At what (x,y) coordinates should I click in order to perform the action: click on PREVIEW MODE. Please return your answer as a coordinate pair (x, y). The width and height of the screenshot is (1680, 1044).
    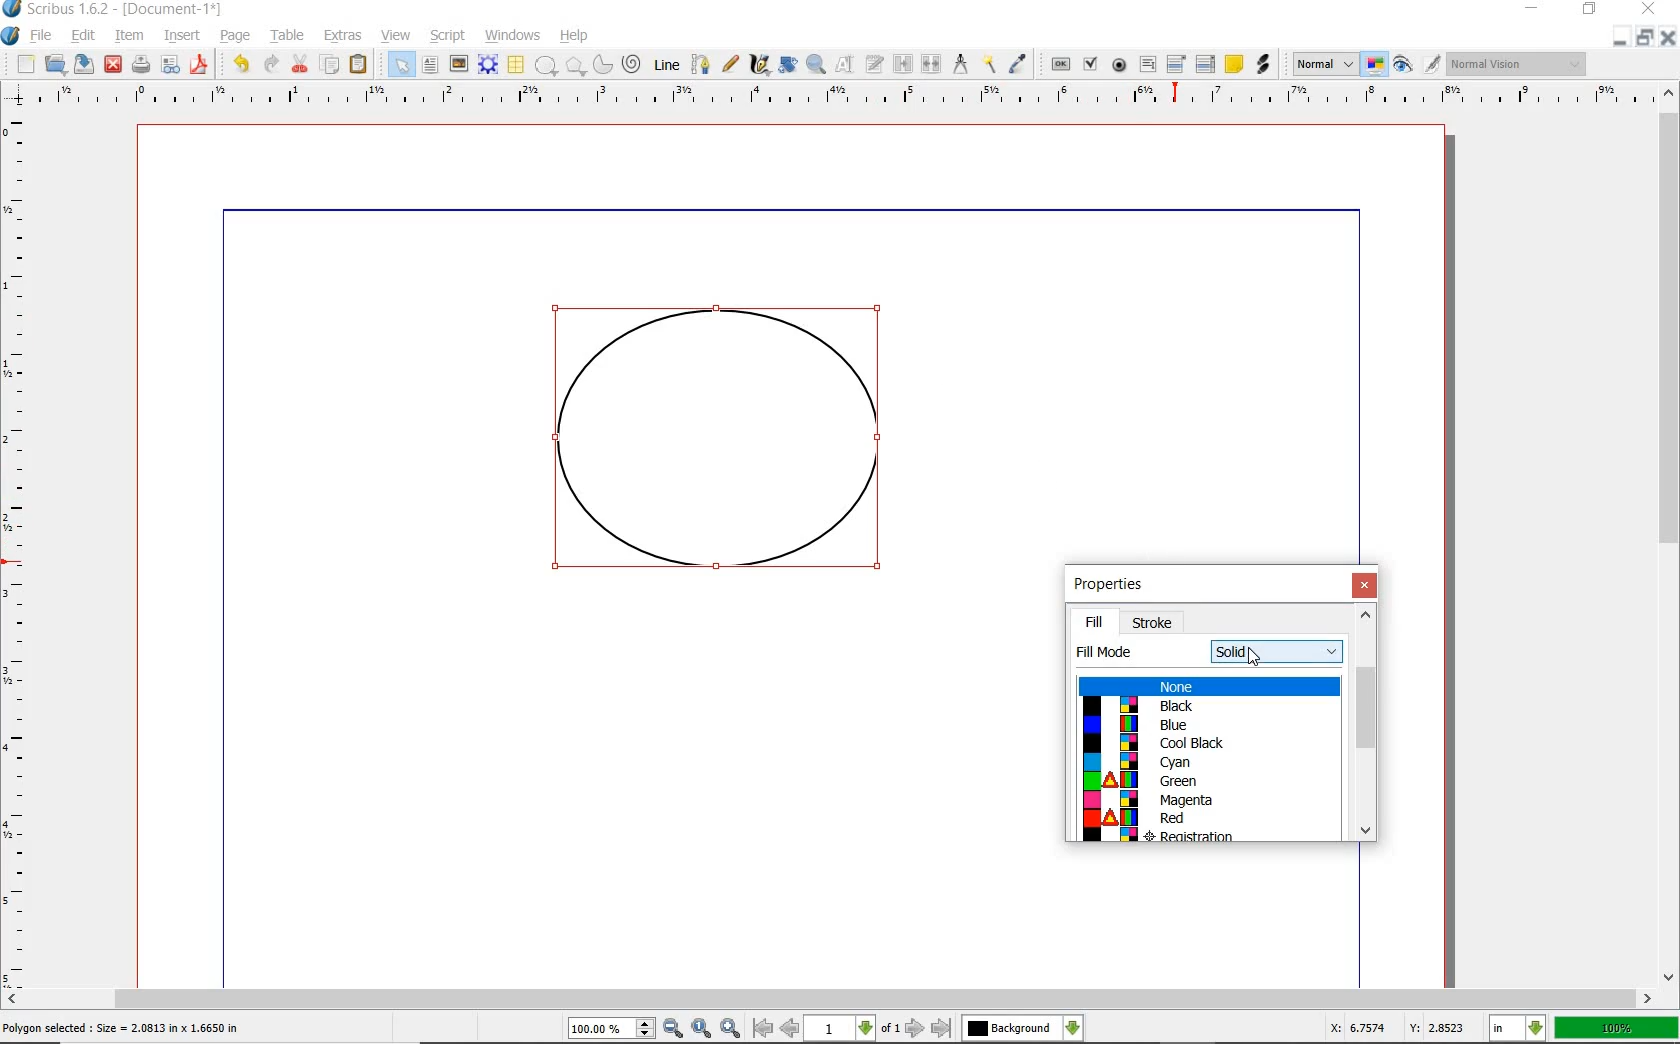
    Looking at the image, I should click on (1401, 65).